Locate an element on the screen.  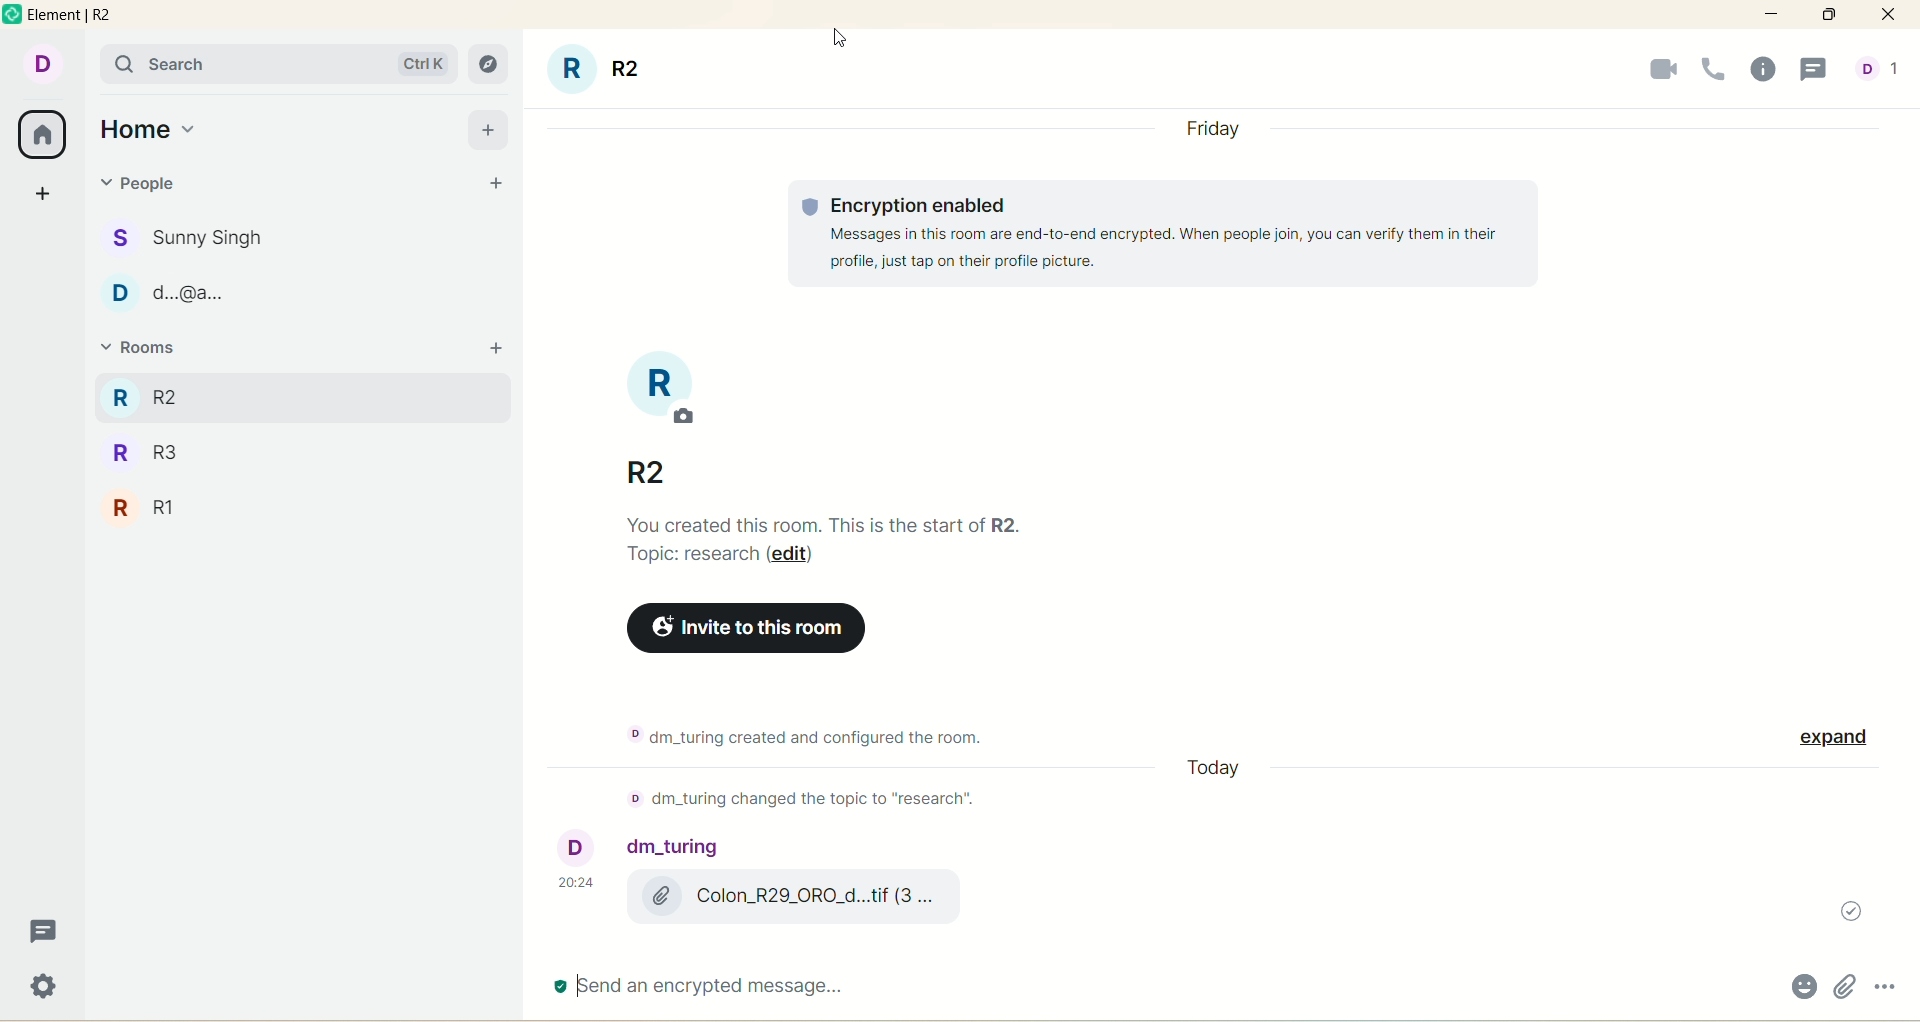
all rooms is located at coordinates (40, 135).